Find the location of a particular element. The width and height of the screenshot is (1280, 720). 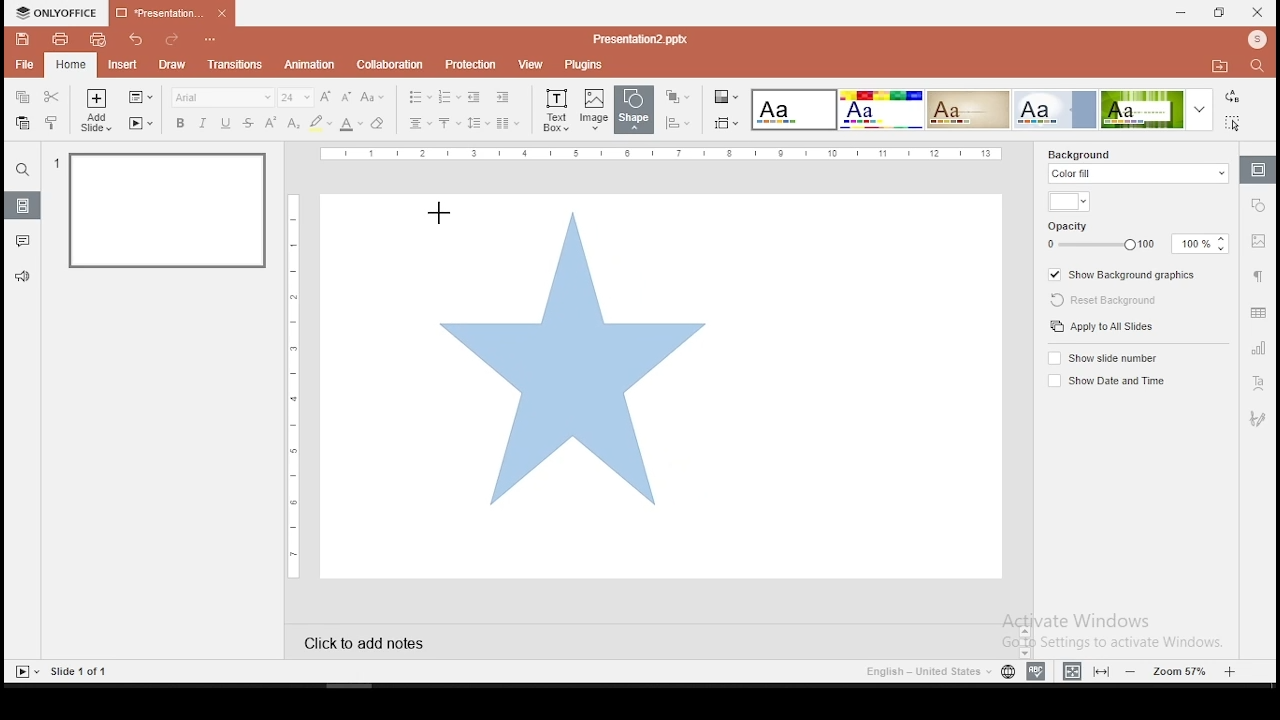

shape is located at coordinates (637, 111).